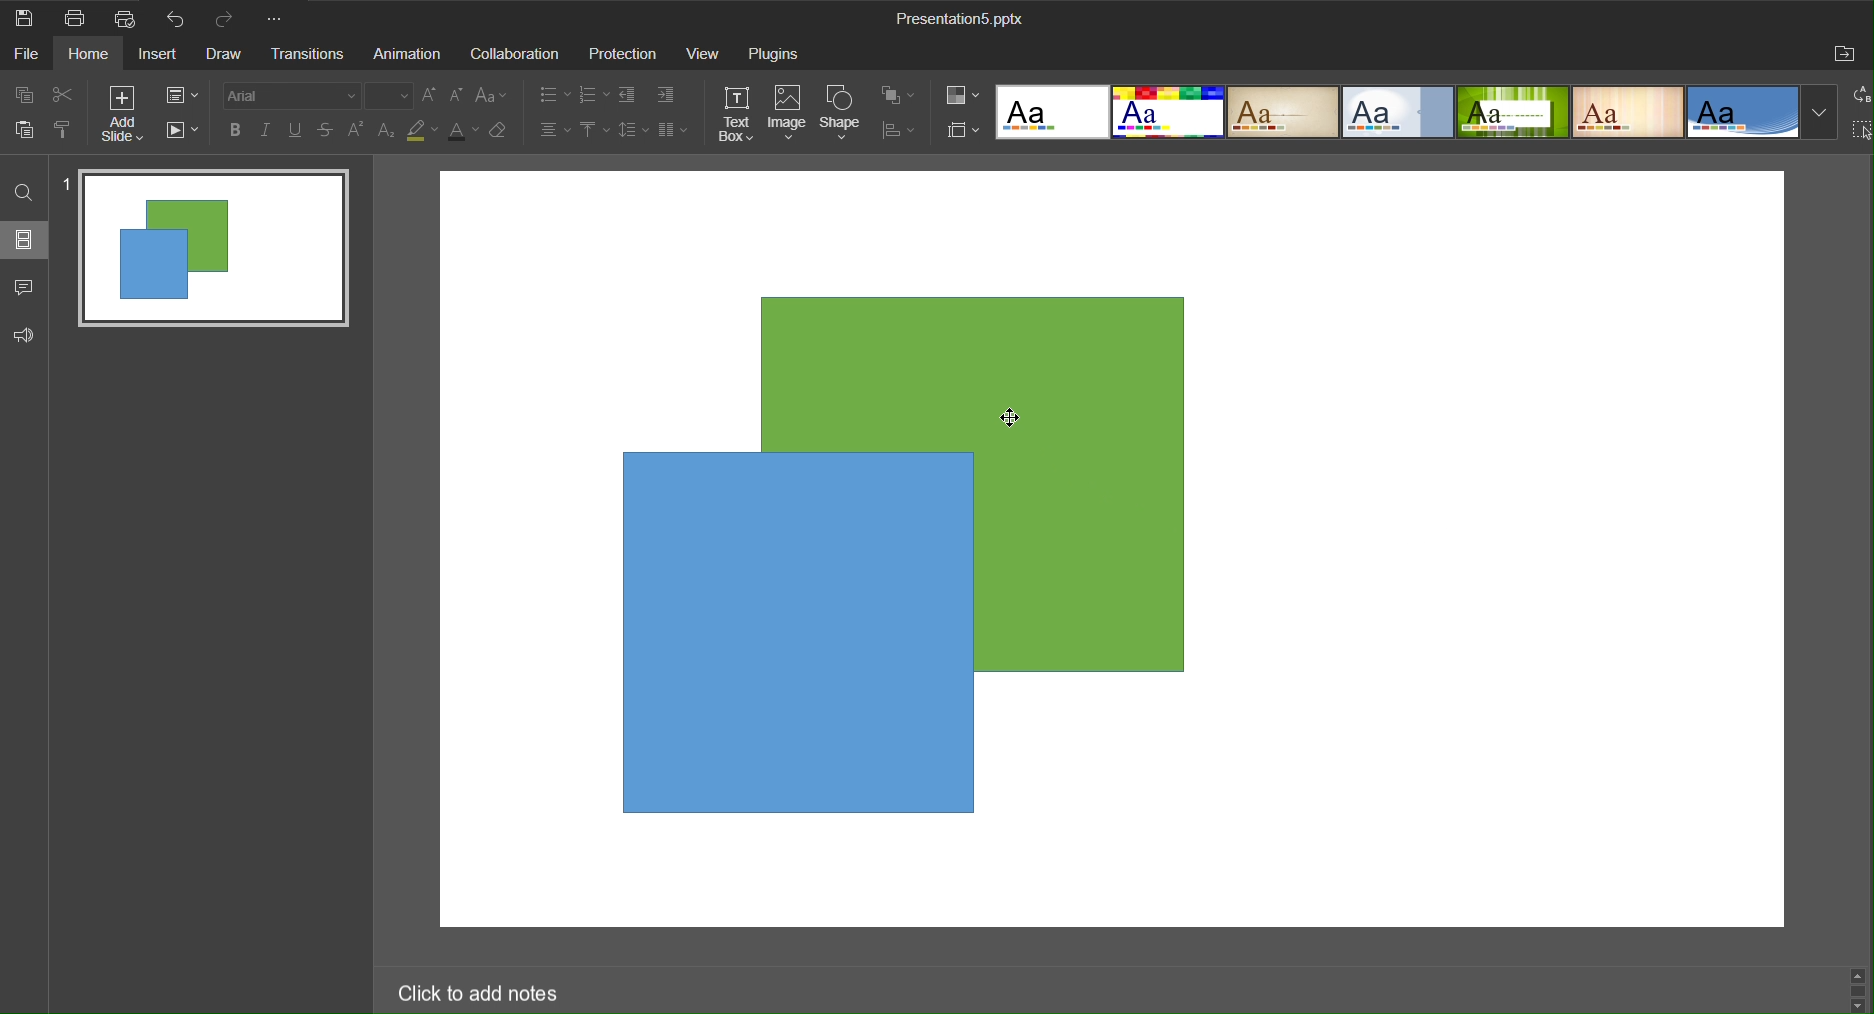 The width and height of the screenshot is (1874, 1014). What do you see at coordinates (164, 55) in the screenshot?
I see `Insert` at bounding box center [164, 55].